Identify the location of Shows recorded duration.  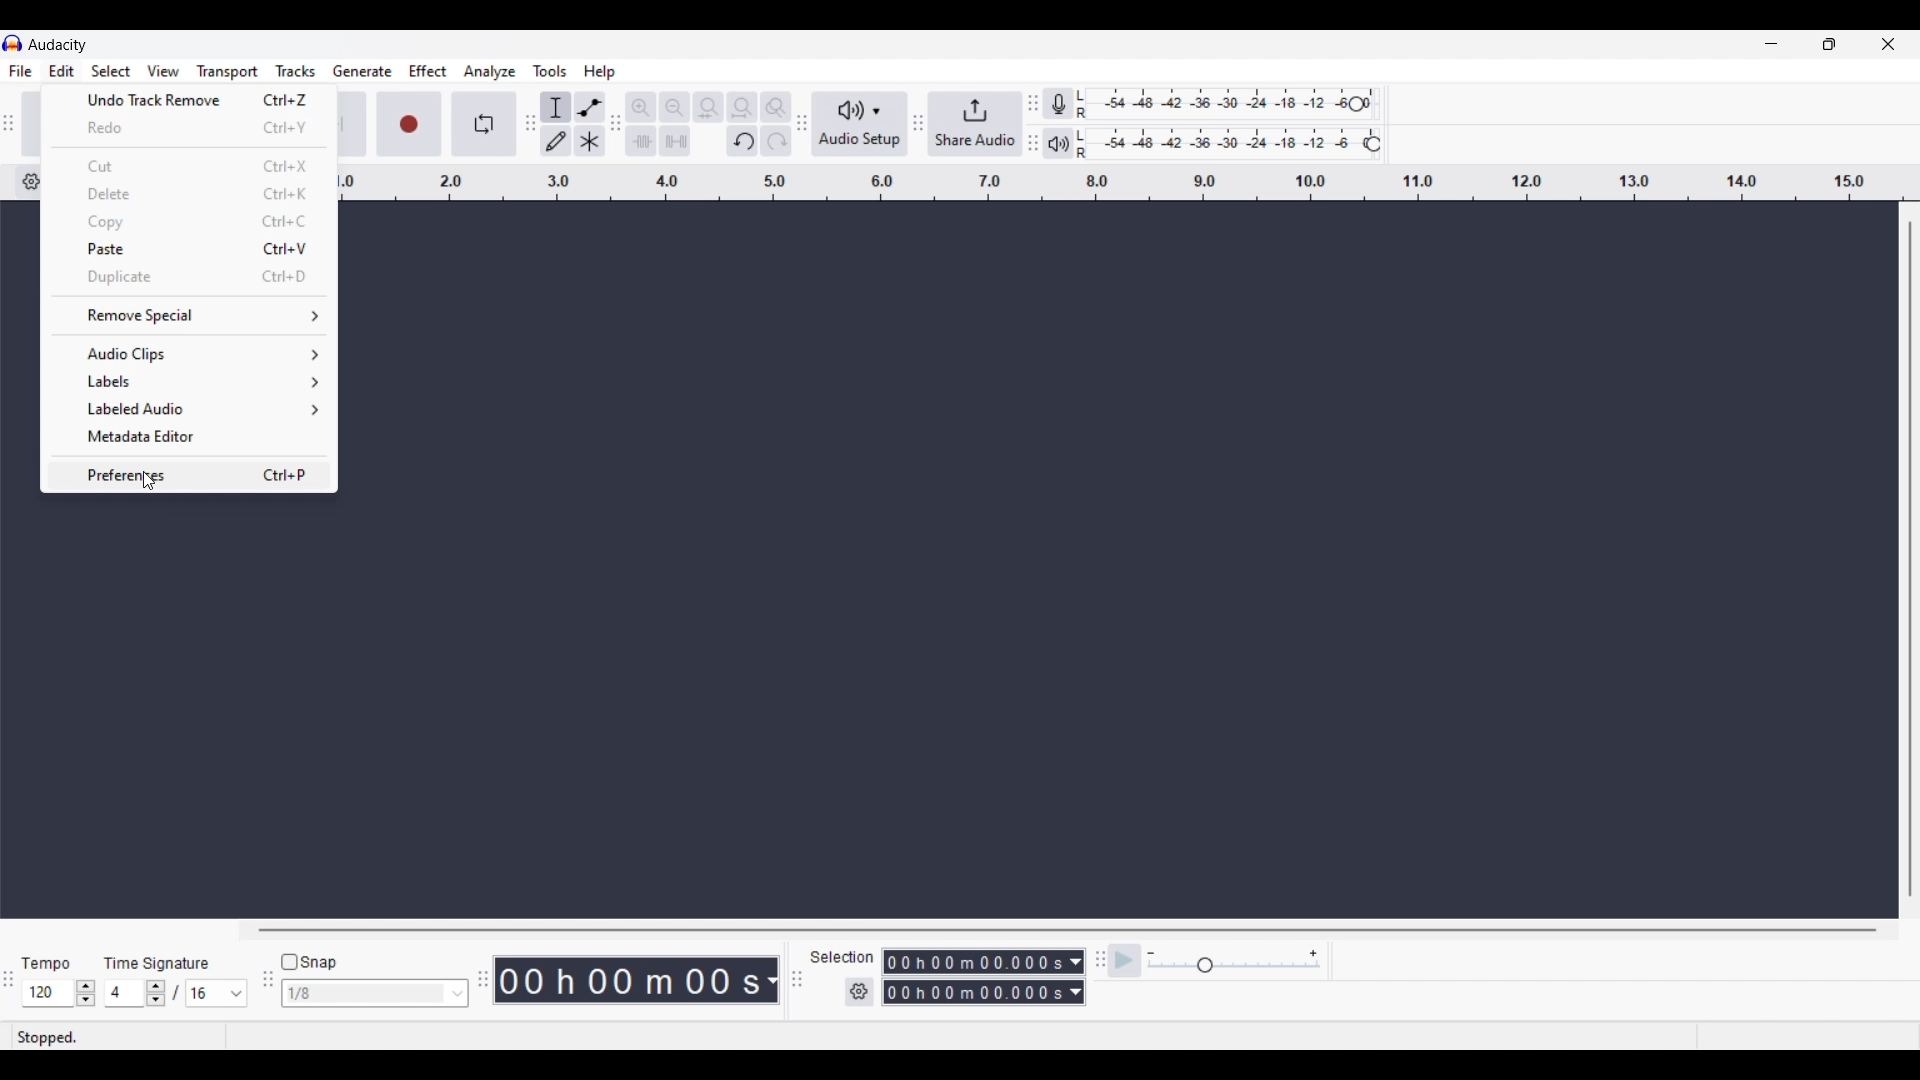
(628, 980).